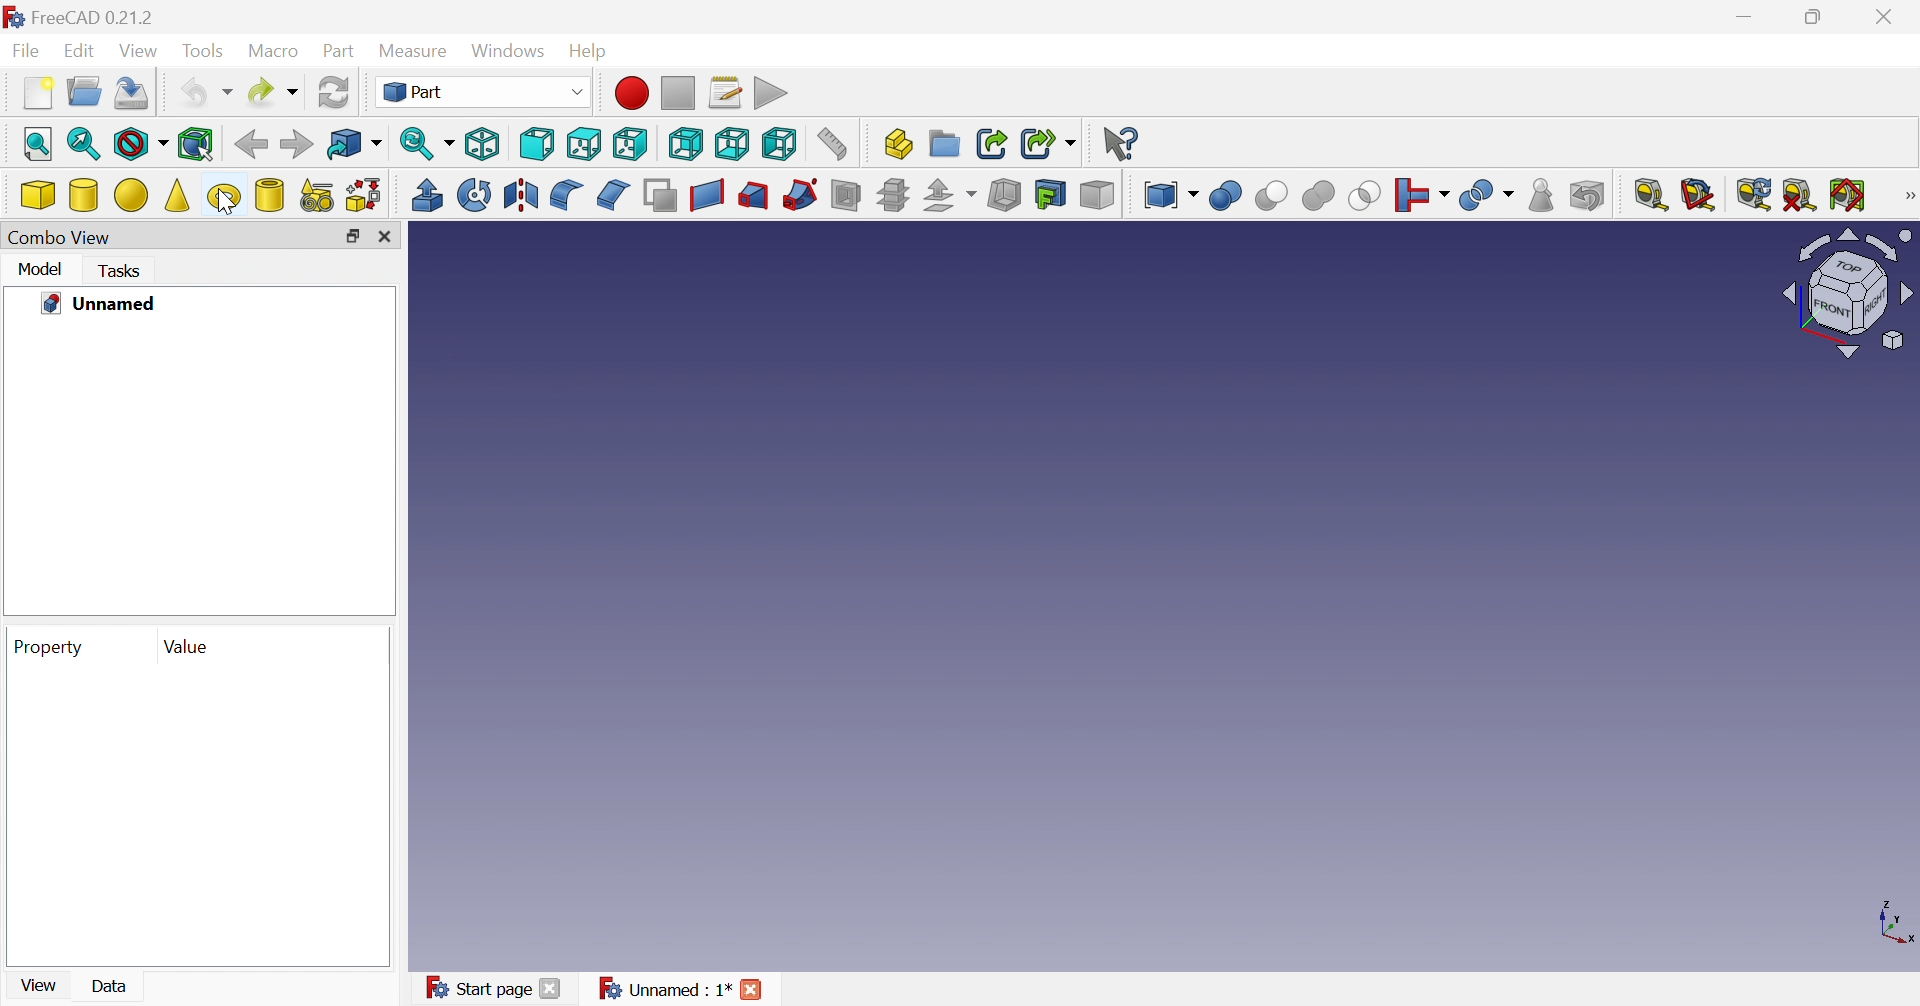 Image resolution: width=1920 pixels, height=1006 pixels. Describe the element at coordinates (224, 206) in the screenshot. I see `cursor` at that location.